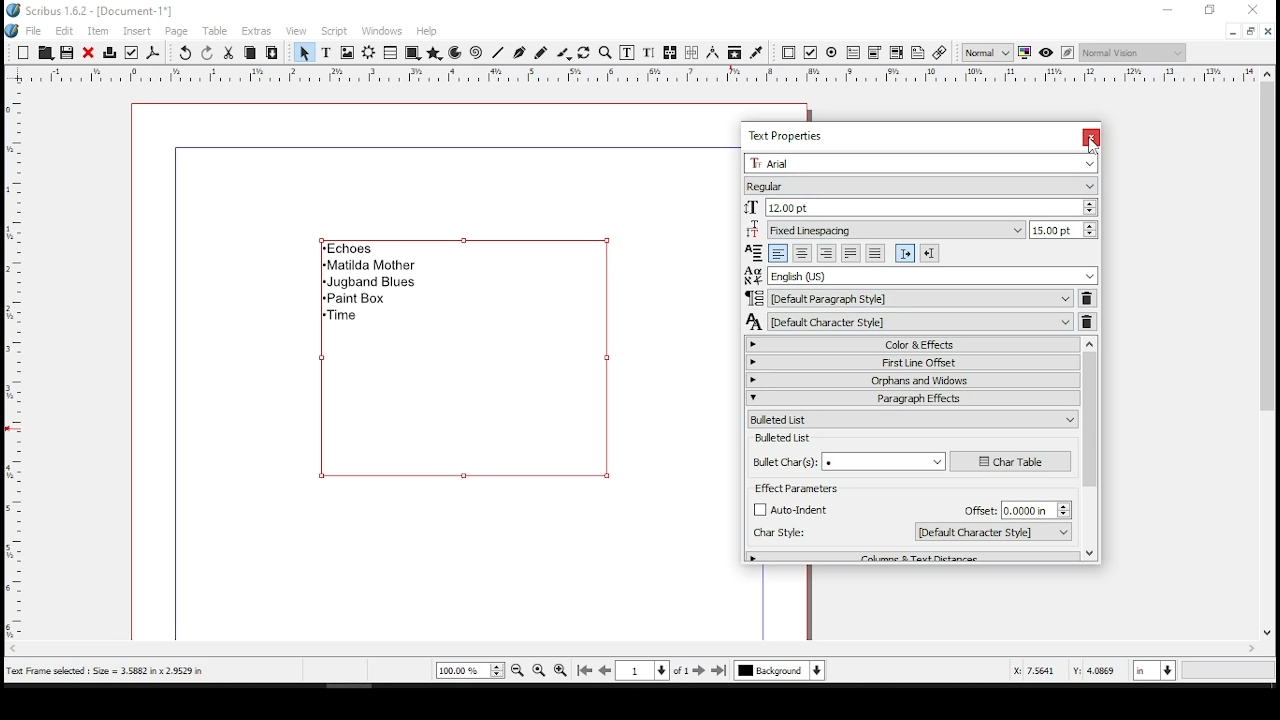 This screenshot has width=1280, height=720. Describe the element at coordinates (154, 51) in the screenshot. I see `save as pdf` at that location.